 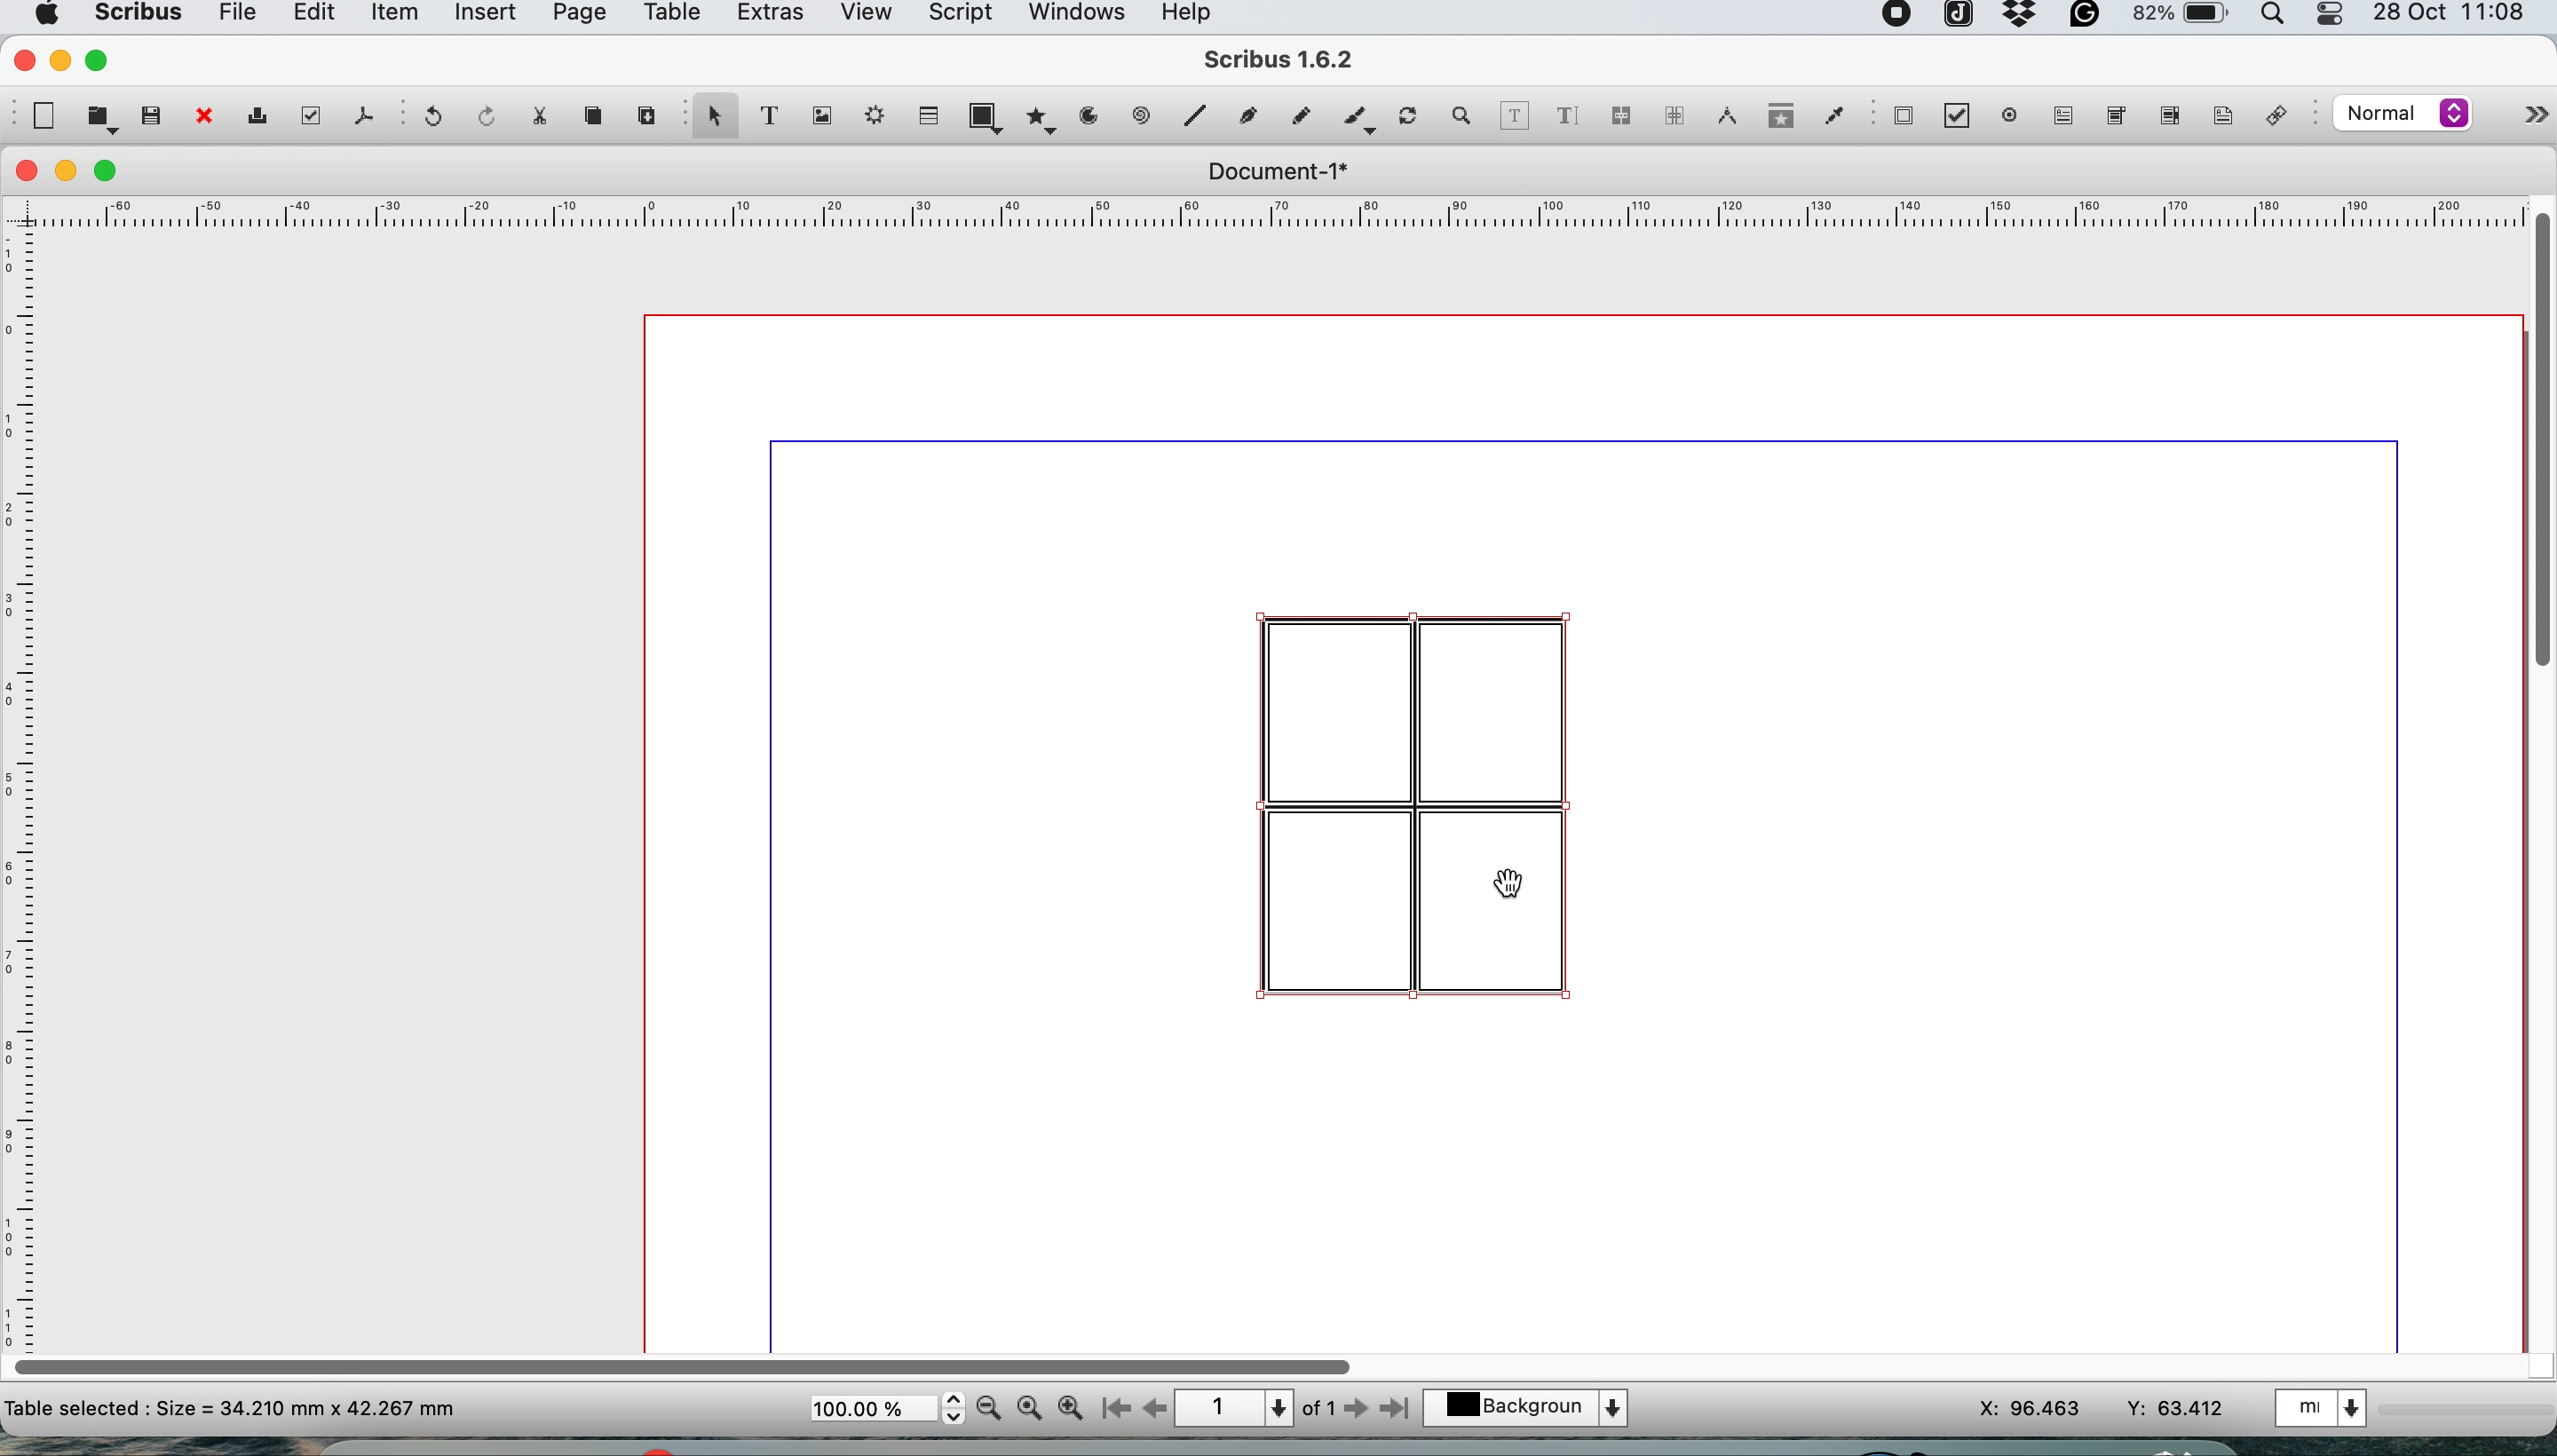 What do you see at coordinates (481, 114) in the screenshot?
I see `redo` at bounding box center [481, 114].